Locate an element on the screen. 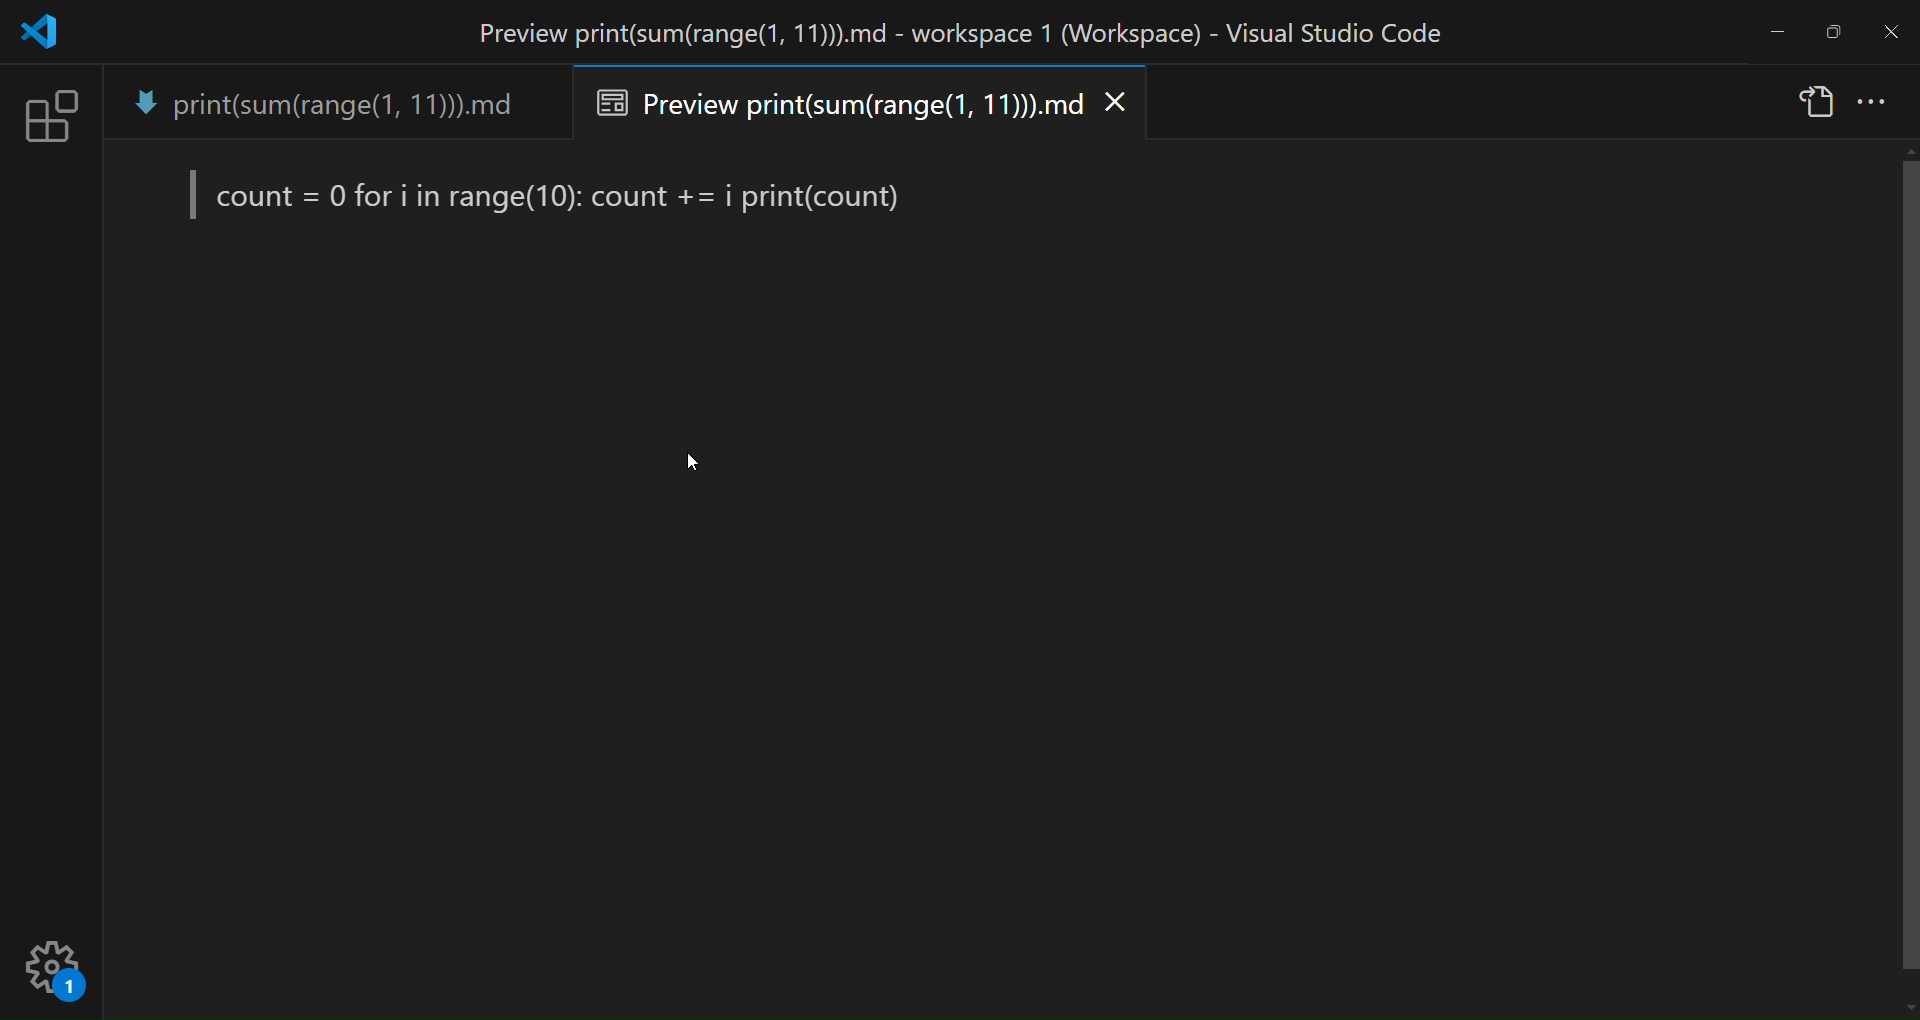 The height and width of the screenshot is (1020, 1920). scroll bar is located at coordinates (1894, 517).